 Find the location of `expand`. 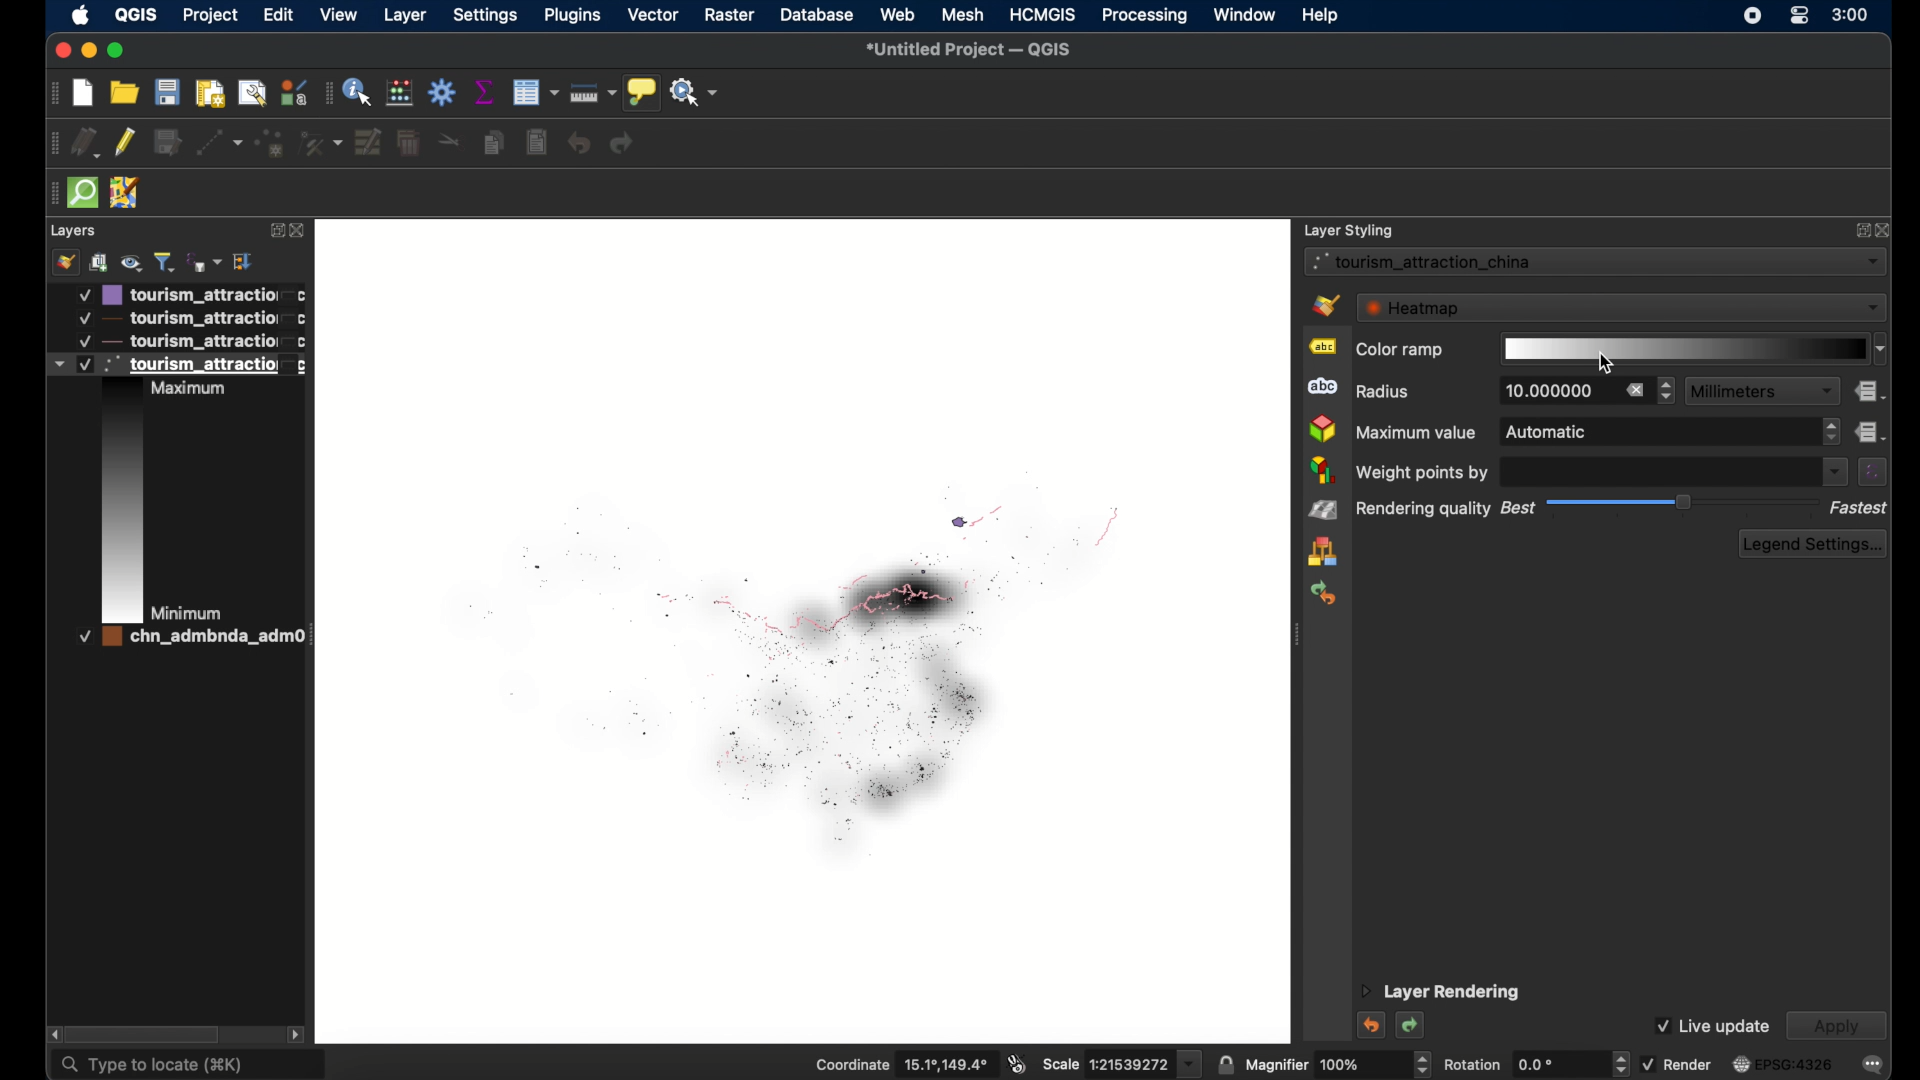

expand is located at coordinates (1860, 234).